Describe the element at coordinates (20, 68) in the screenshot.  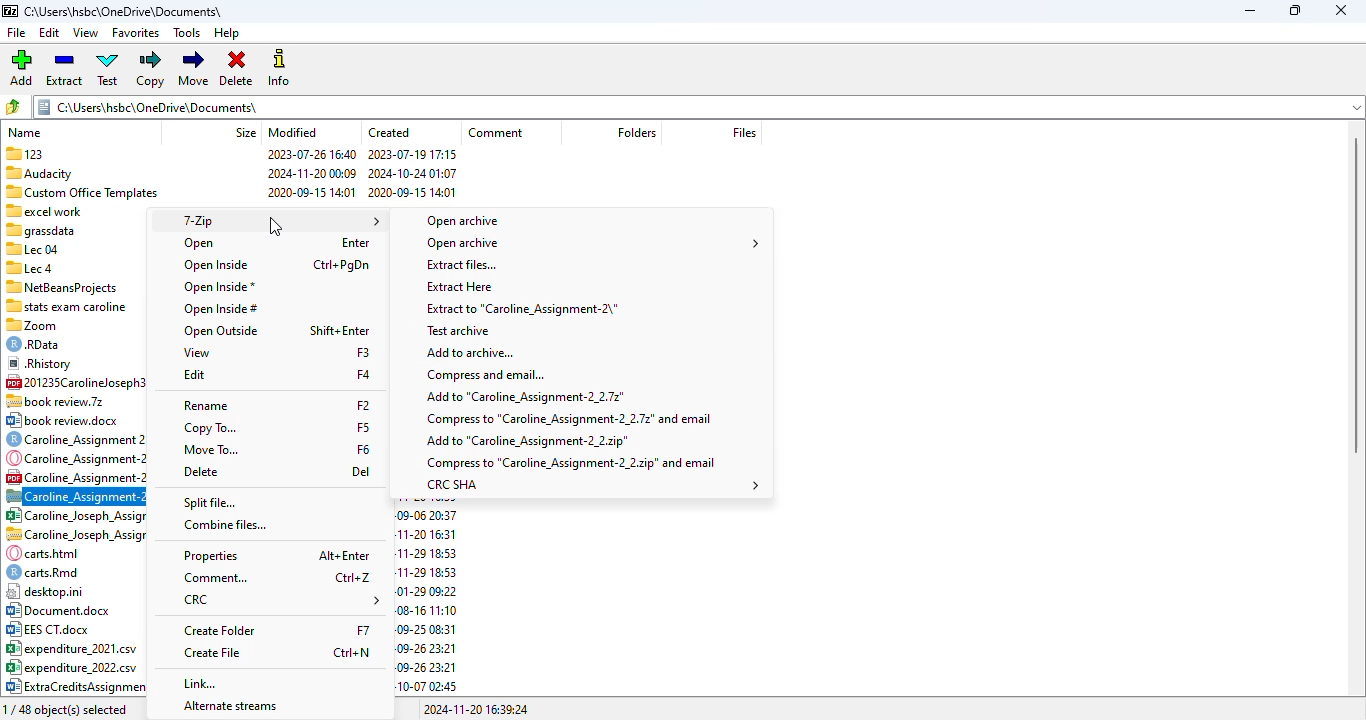
I see `add` at that location.